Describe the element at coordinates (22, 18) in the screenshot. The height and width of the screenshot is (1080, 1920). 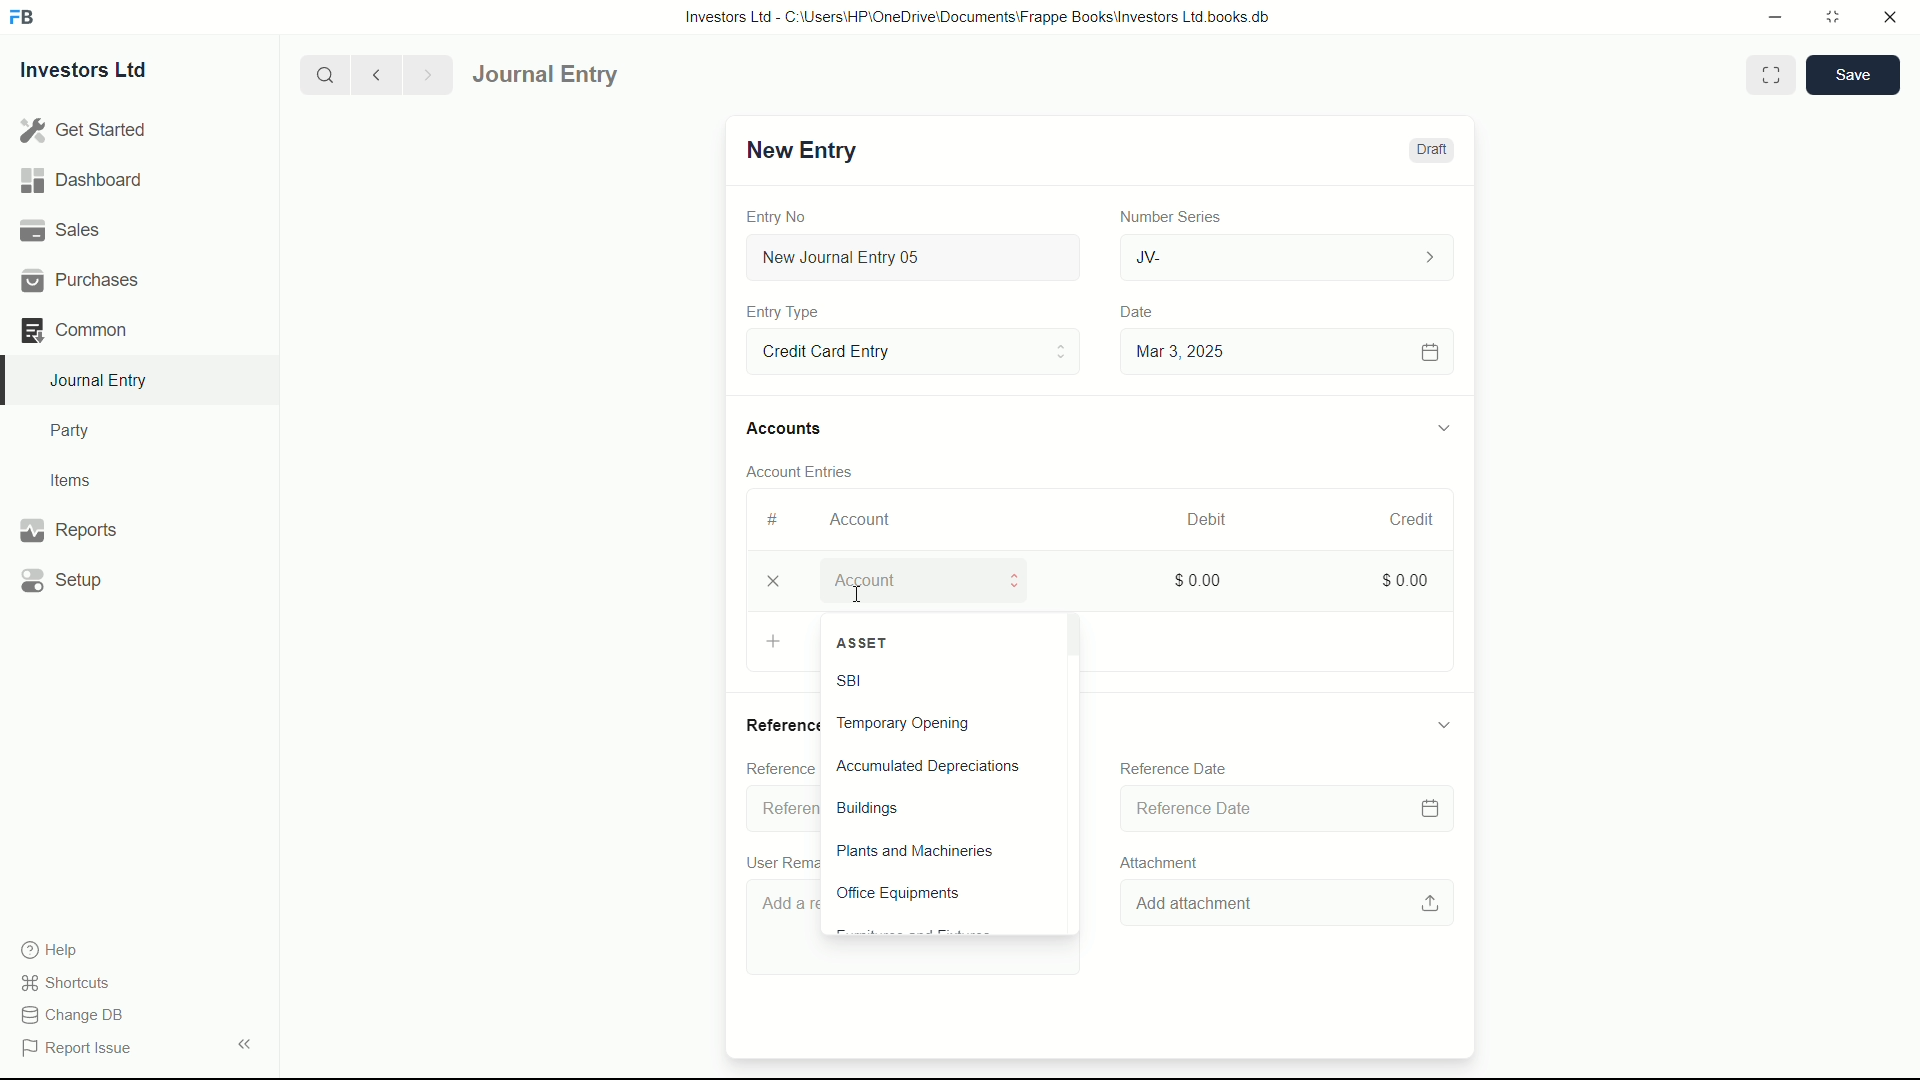
I see `FrappeBooks logo` at that location.